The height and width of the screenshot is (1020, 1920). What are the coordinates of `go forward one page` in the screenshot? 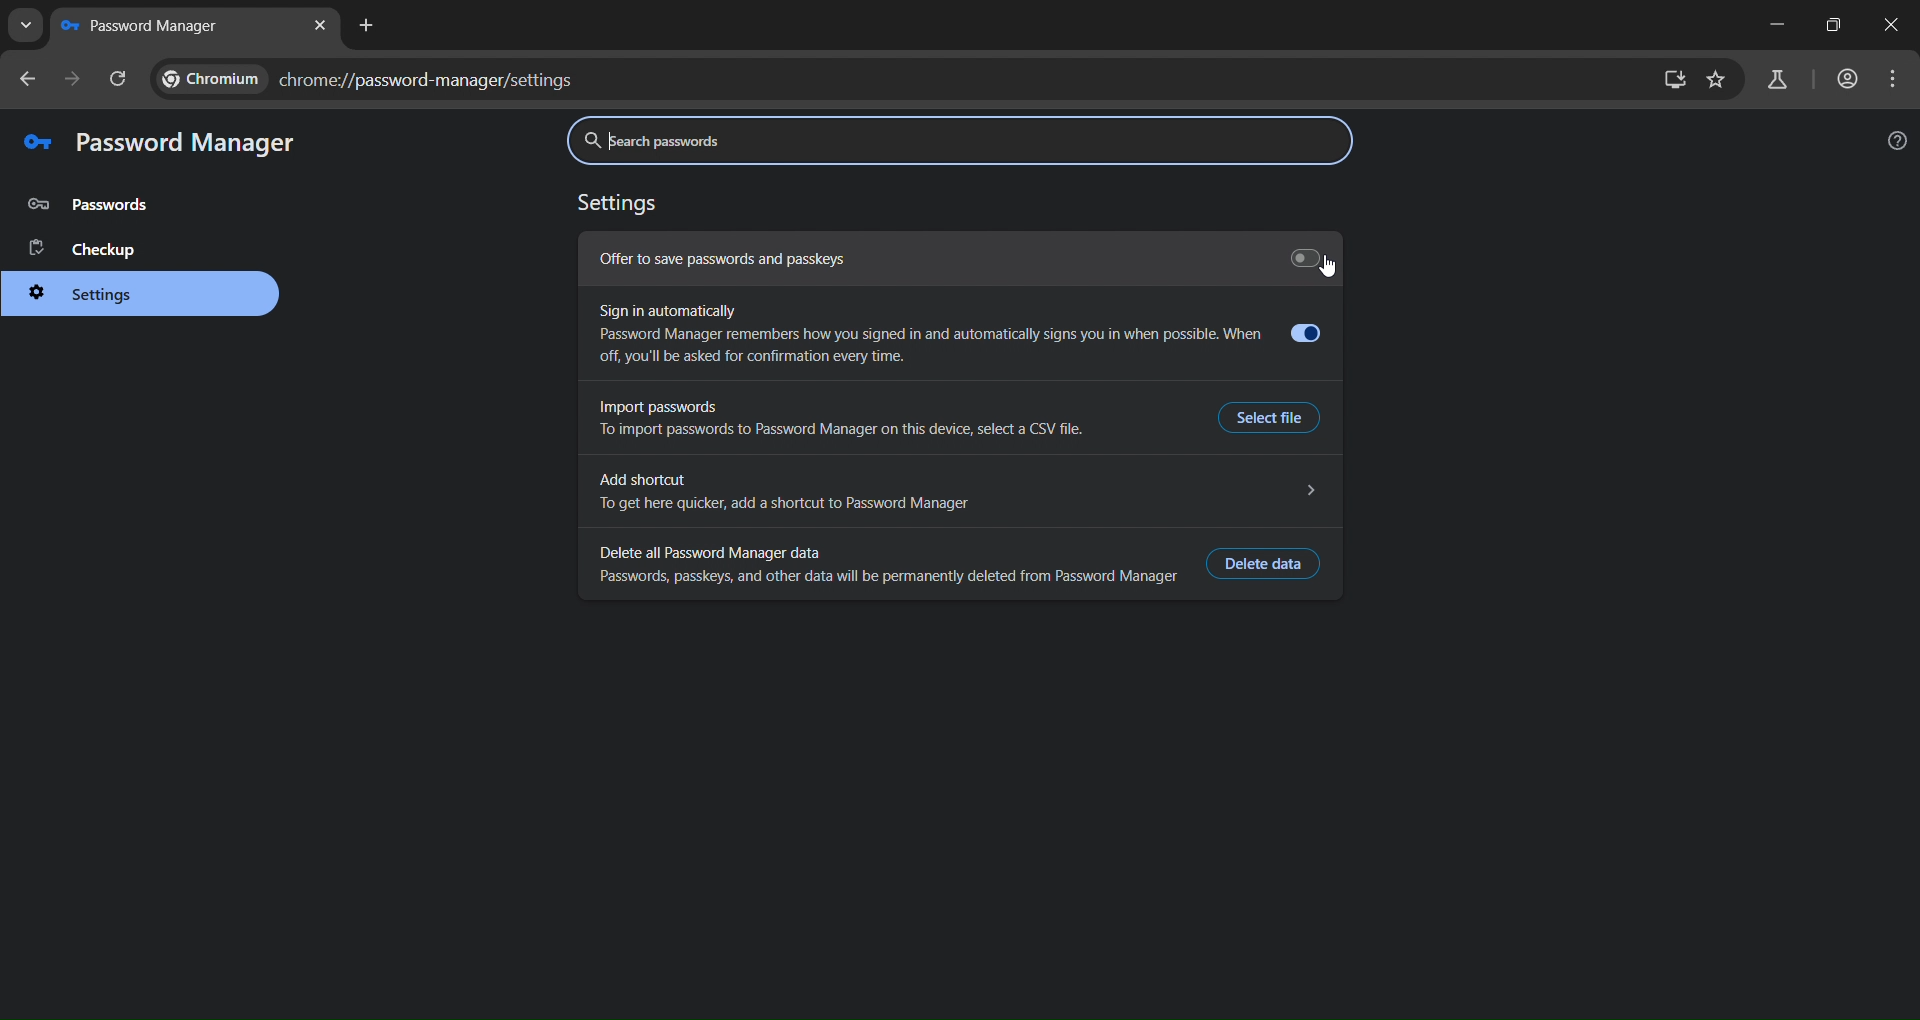 It's located at (68, 78).